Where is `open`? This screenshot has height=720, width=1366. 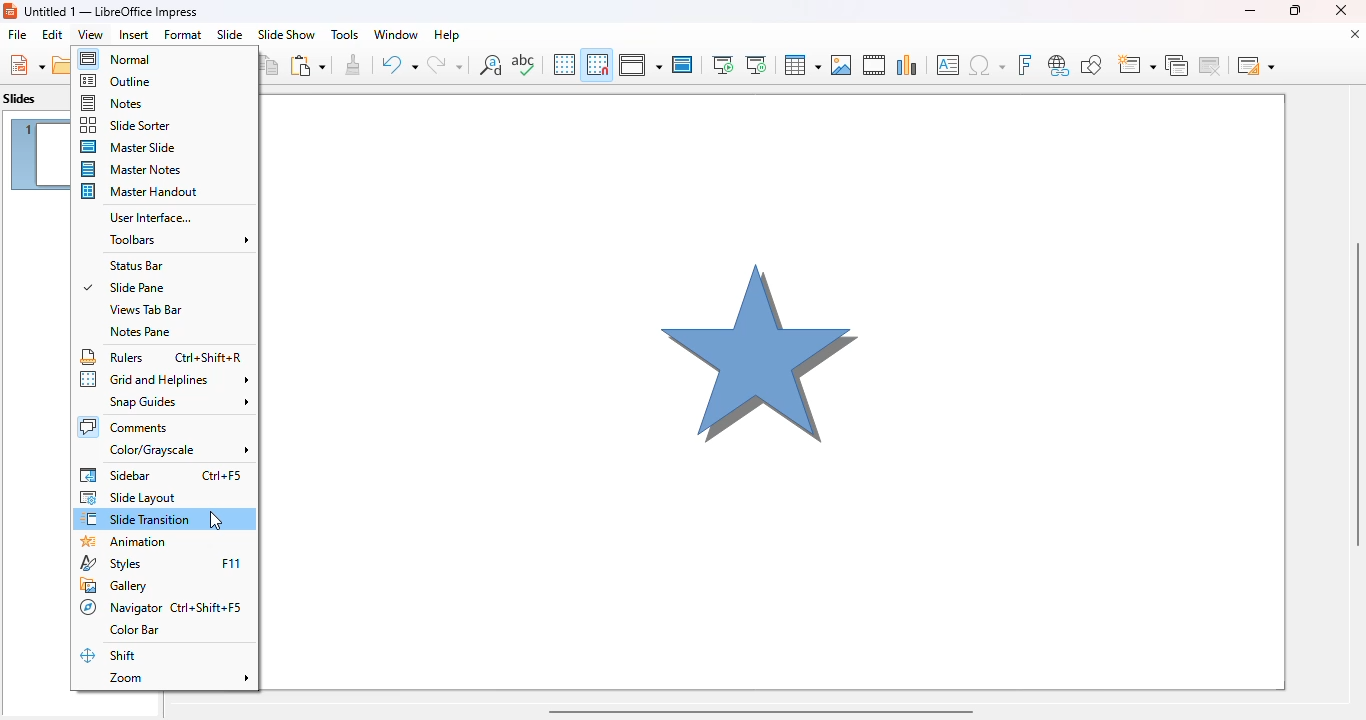 open is located at coordinates (60, 64).